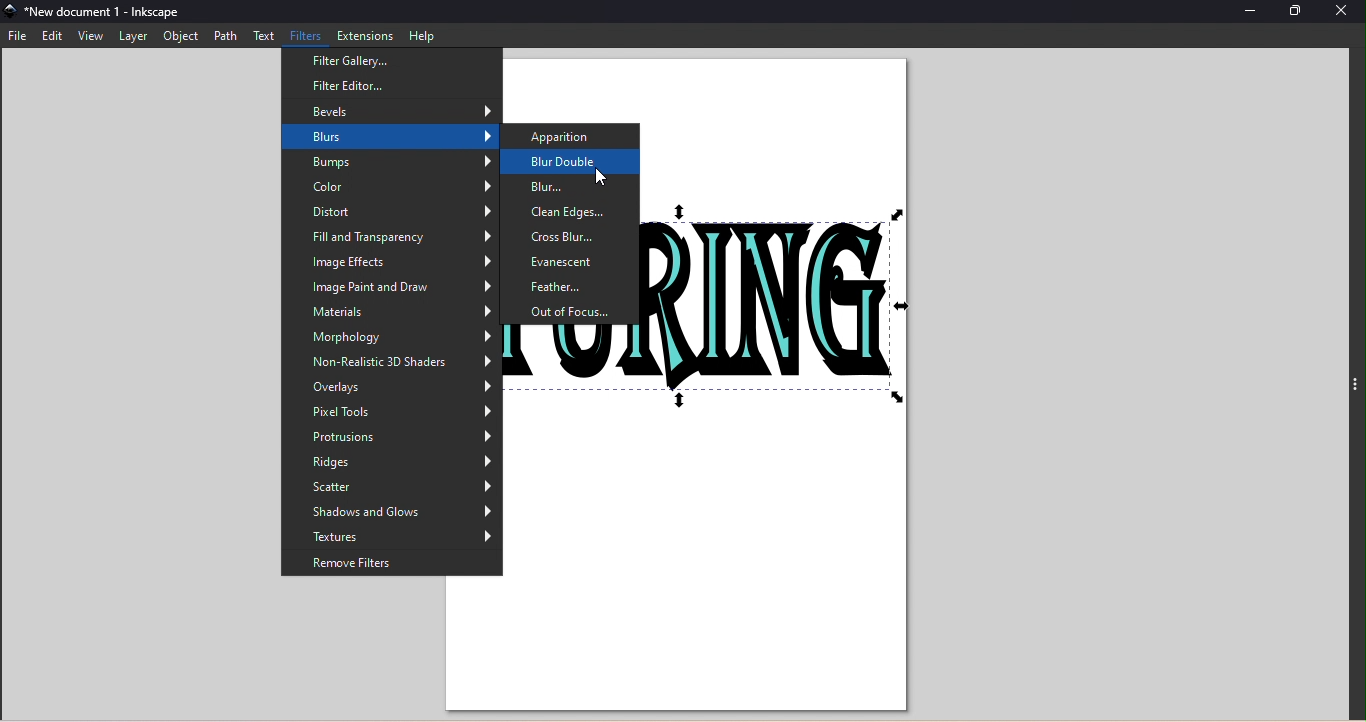  What do you see at coordinates (392, 339) in the screenshot?
I see `Morphology` at bounding box center [392, 339].